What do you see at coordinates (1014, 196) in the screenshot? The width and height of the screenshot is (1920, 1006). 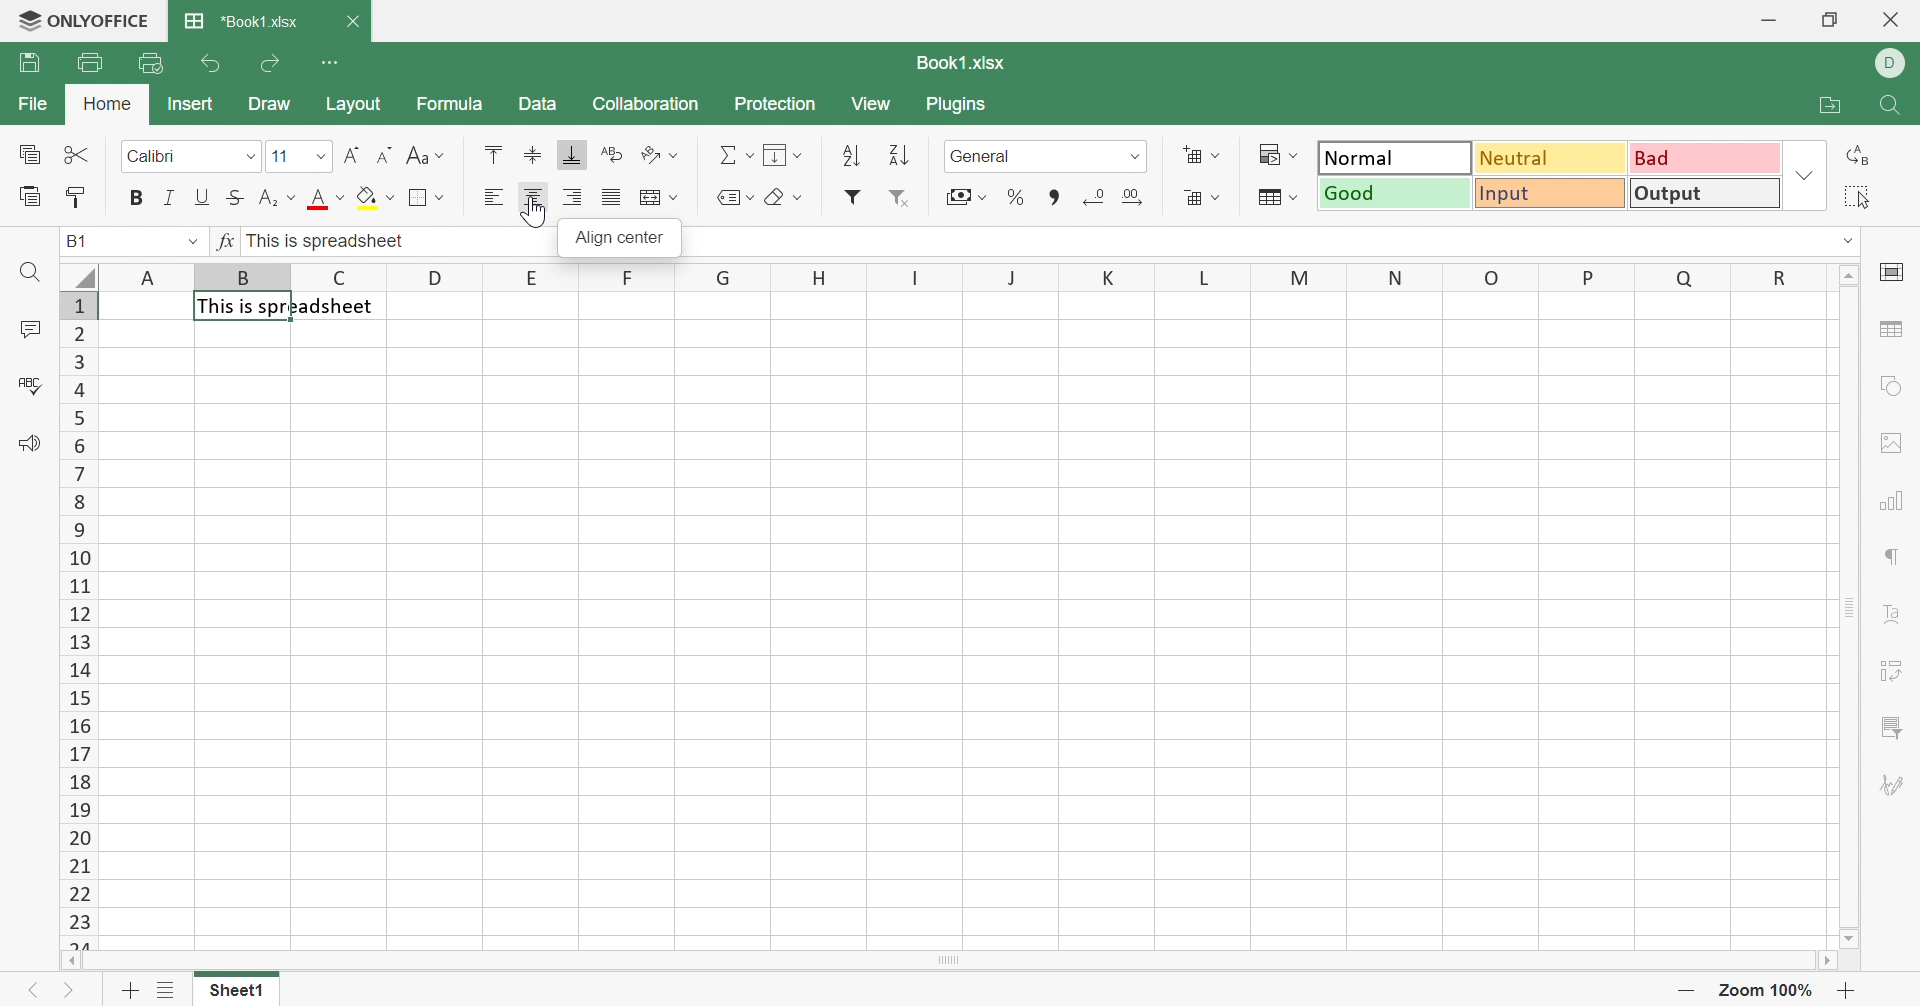 I see `Percentage styles` at bounding box center [1014, 196].